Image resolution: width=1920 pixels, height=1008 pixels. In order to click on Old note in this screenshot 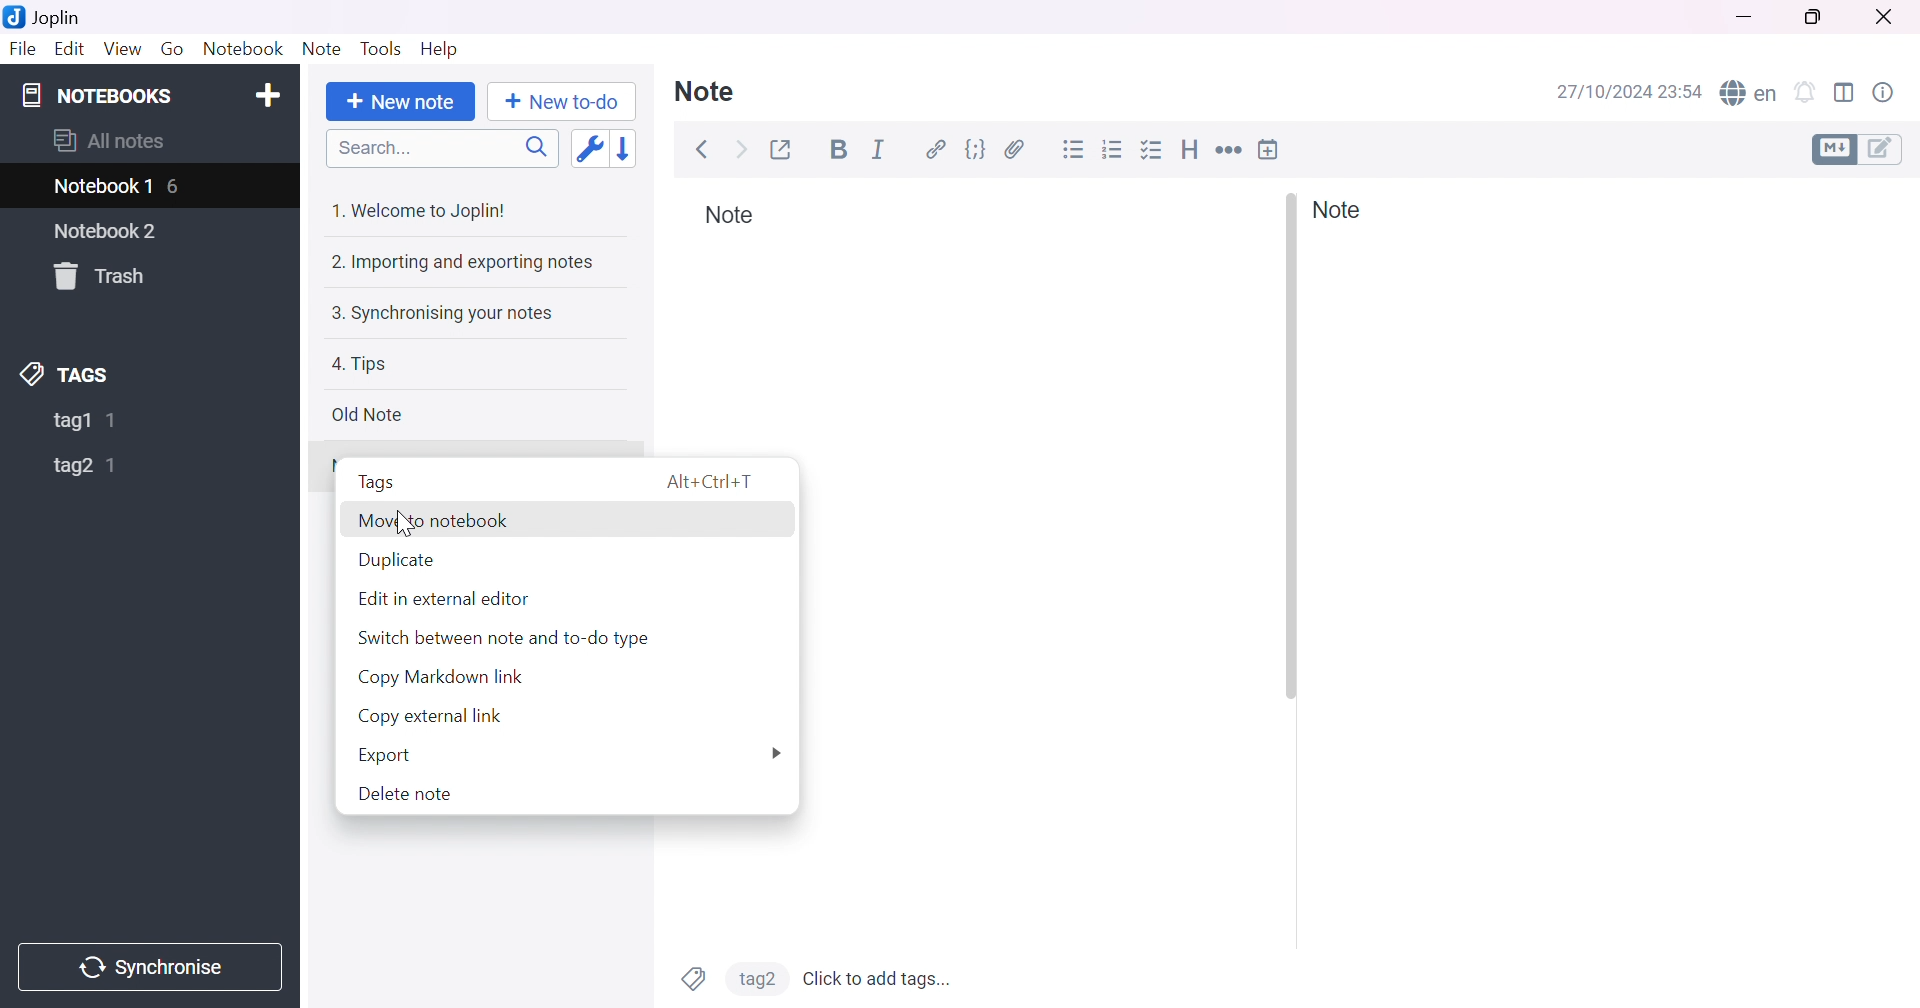, I will do `click(365, 414)`.